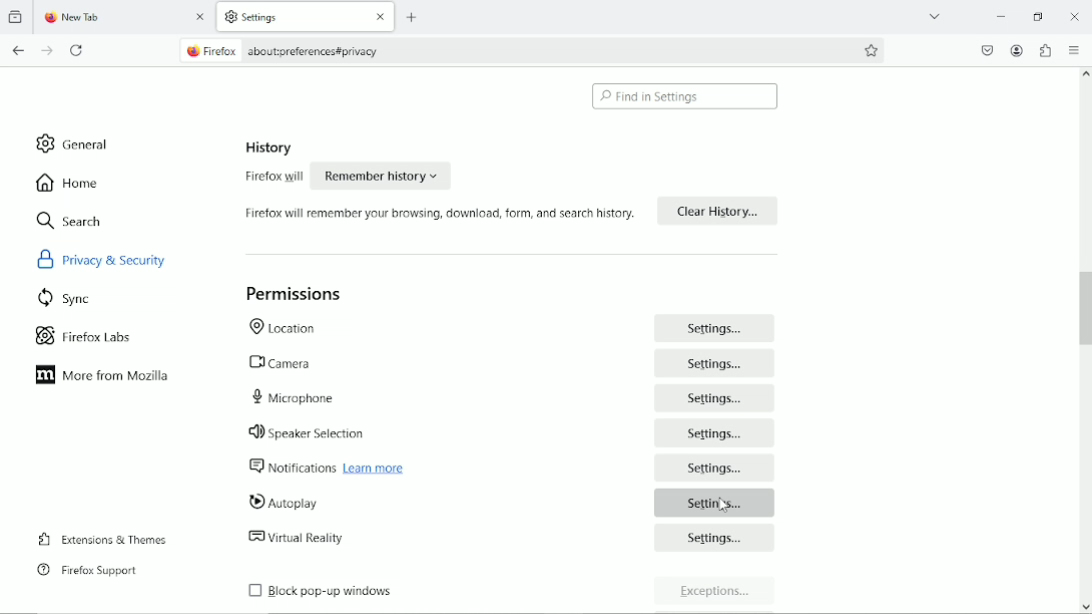 Image resolution: width=1092 pixels, height=614 pixels. What do you see at coordinates (87, 571) in the screenshot?
I see `firefox support` at bounding box center [87, 571].